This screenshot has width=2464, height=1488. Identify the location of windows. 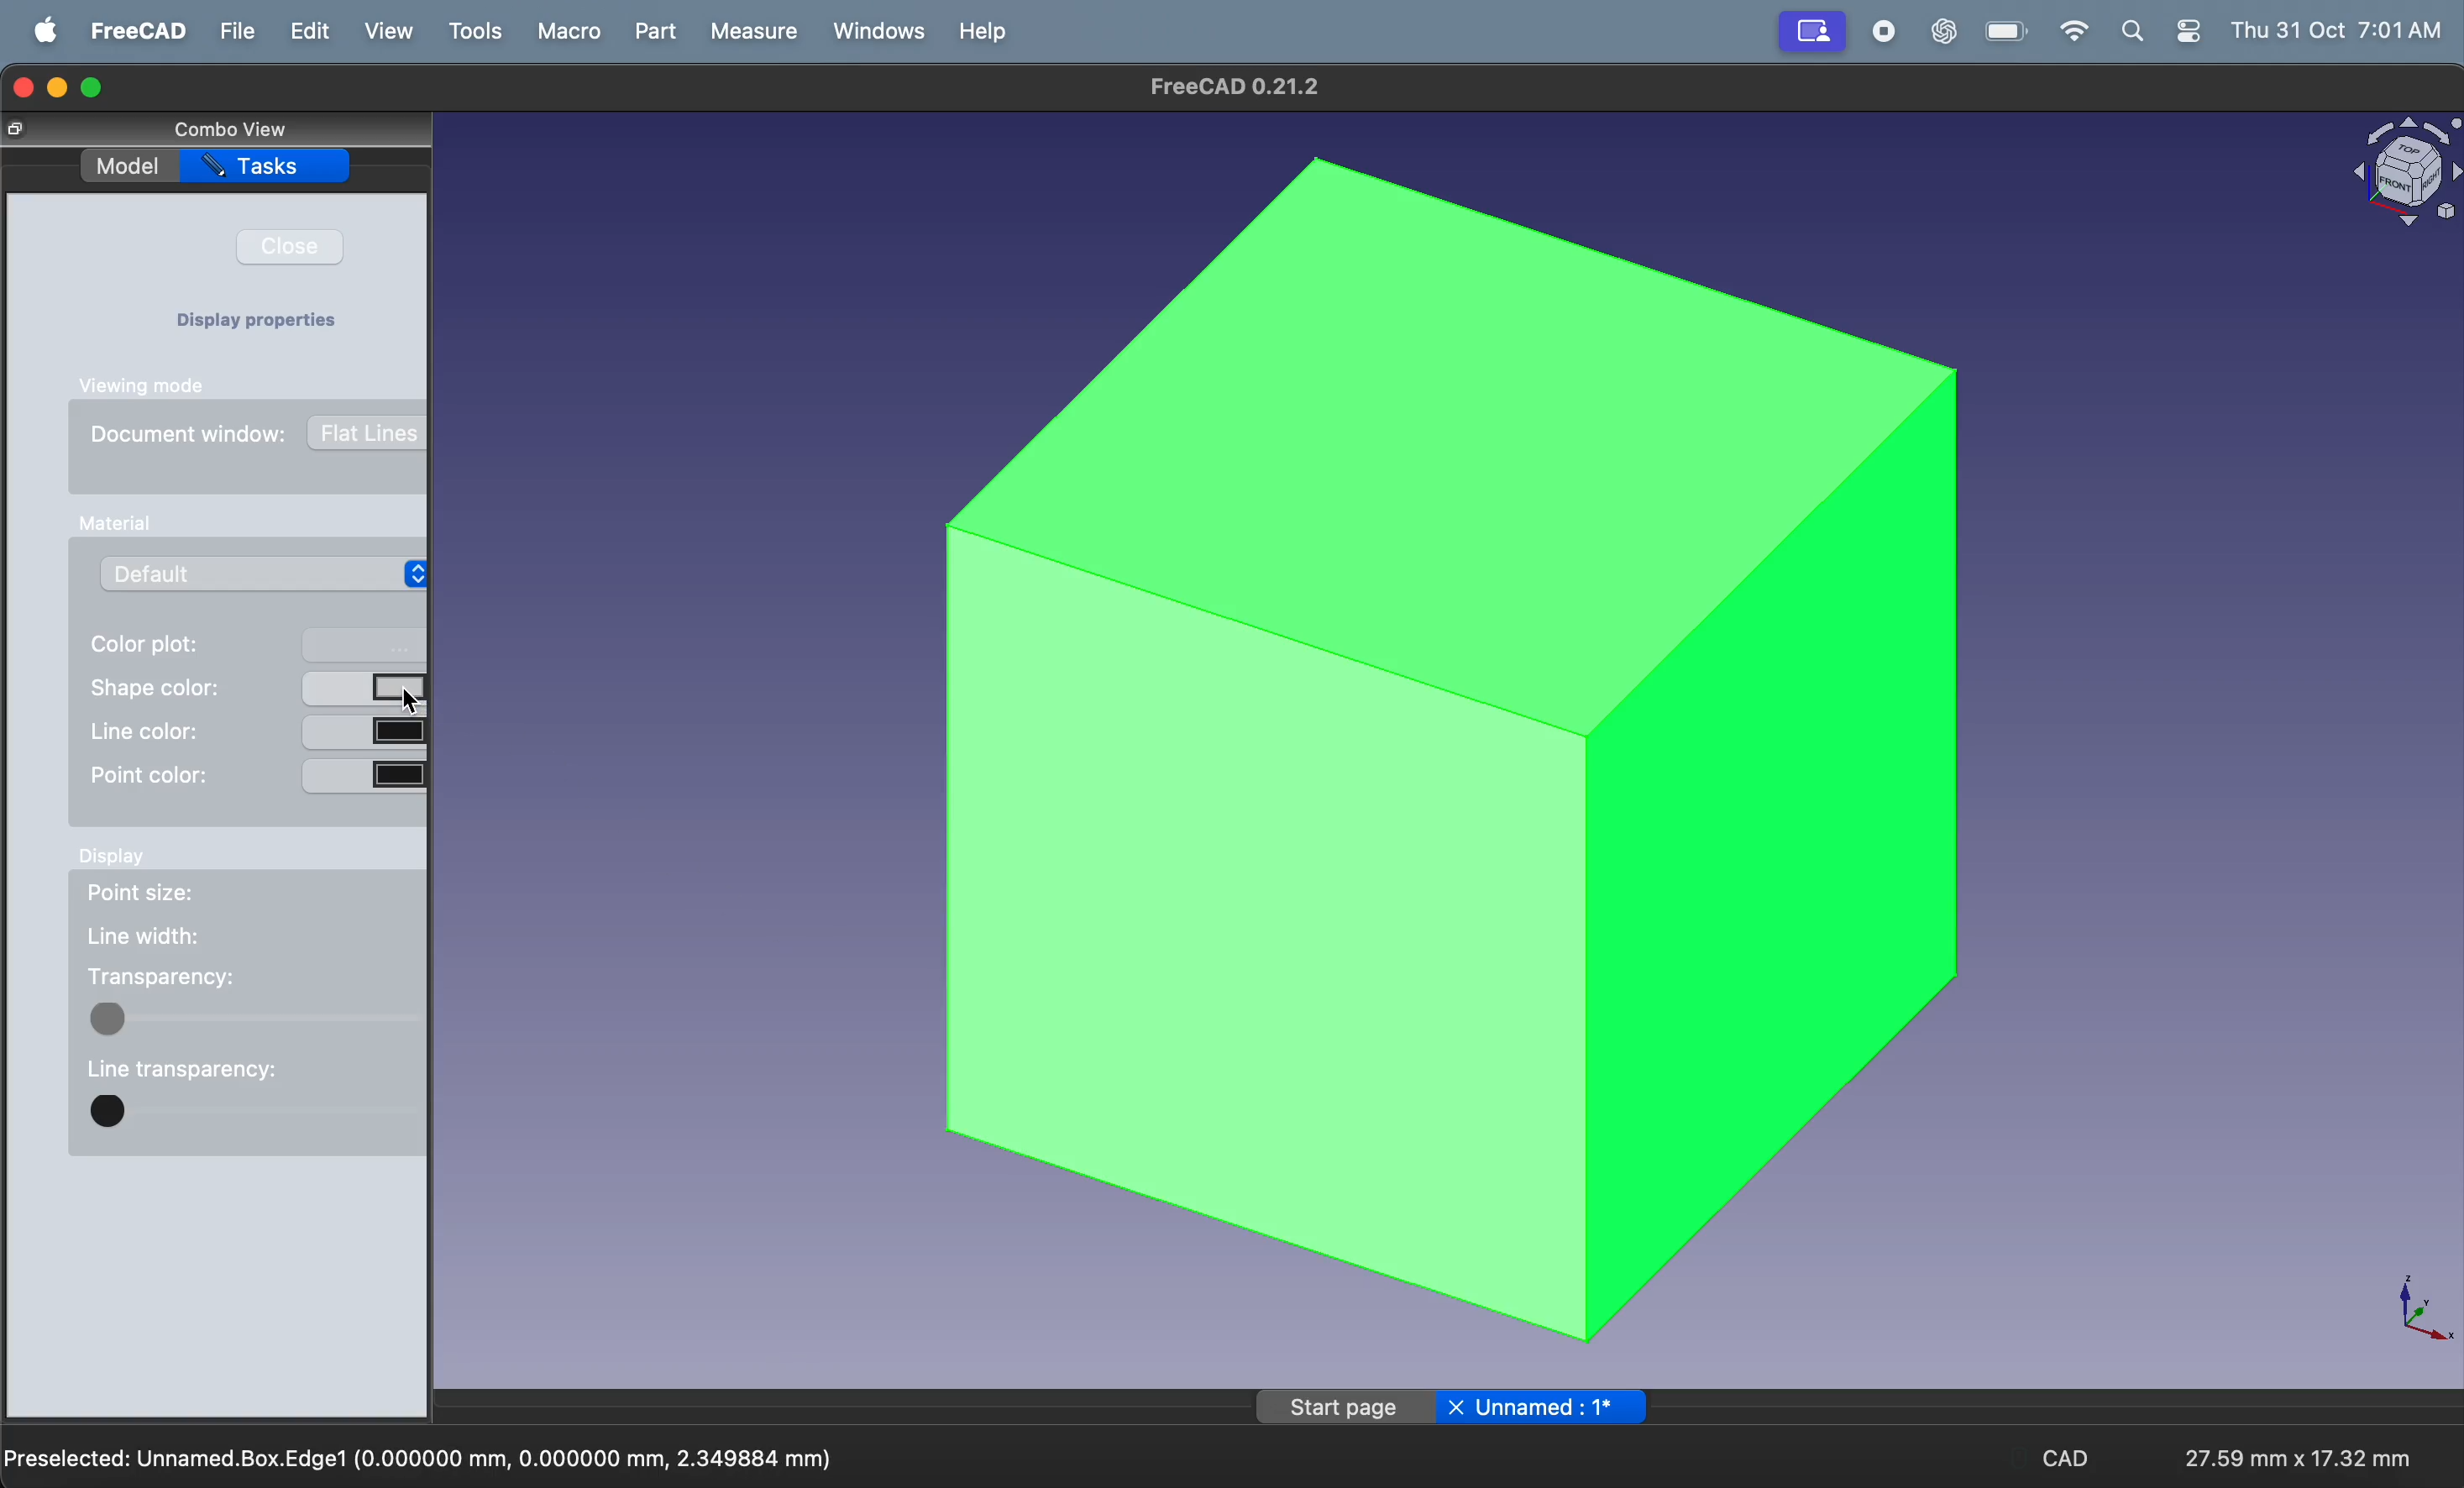
(877, 31).